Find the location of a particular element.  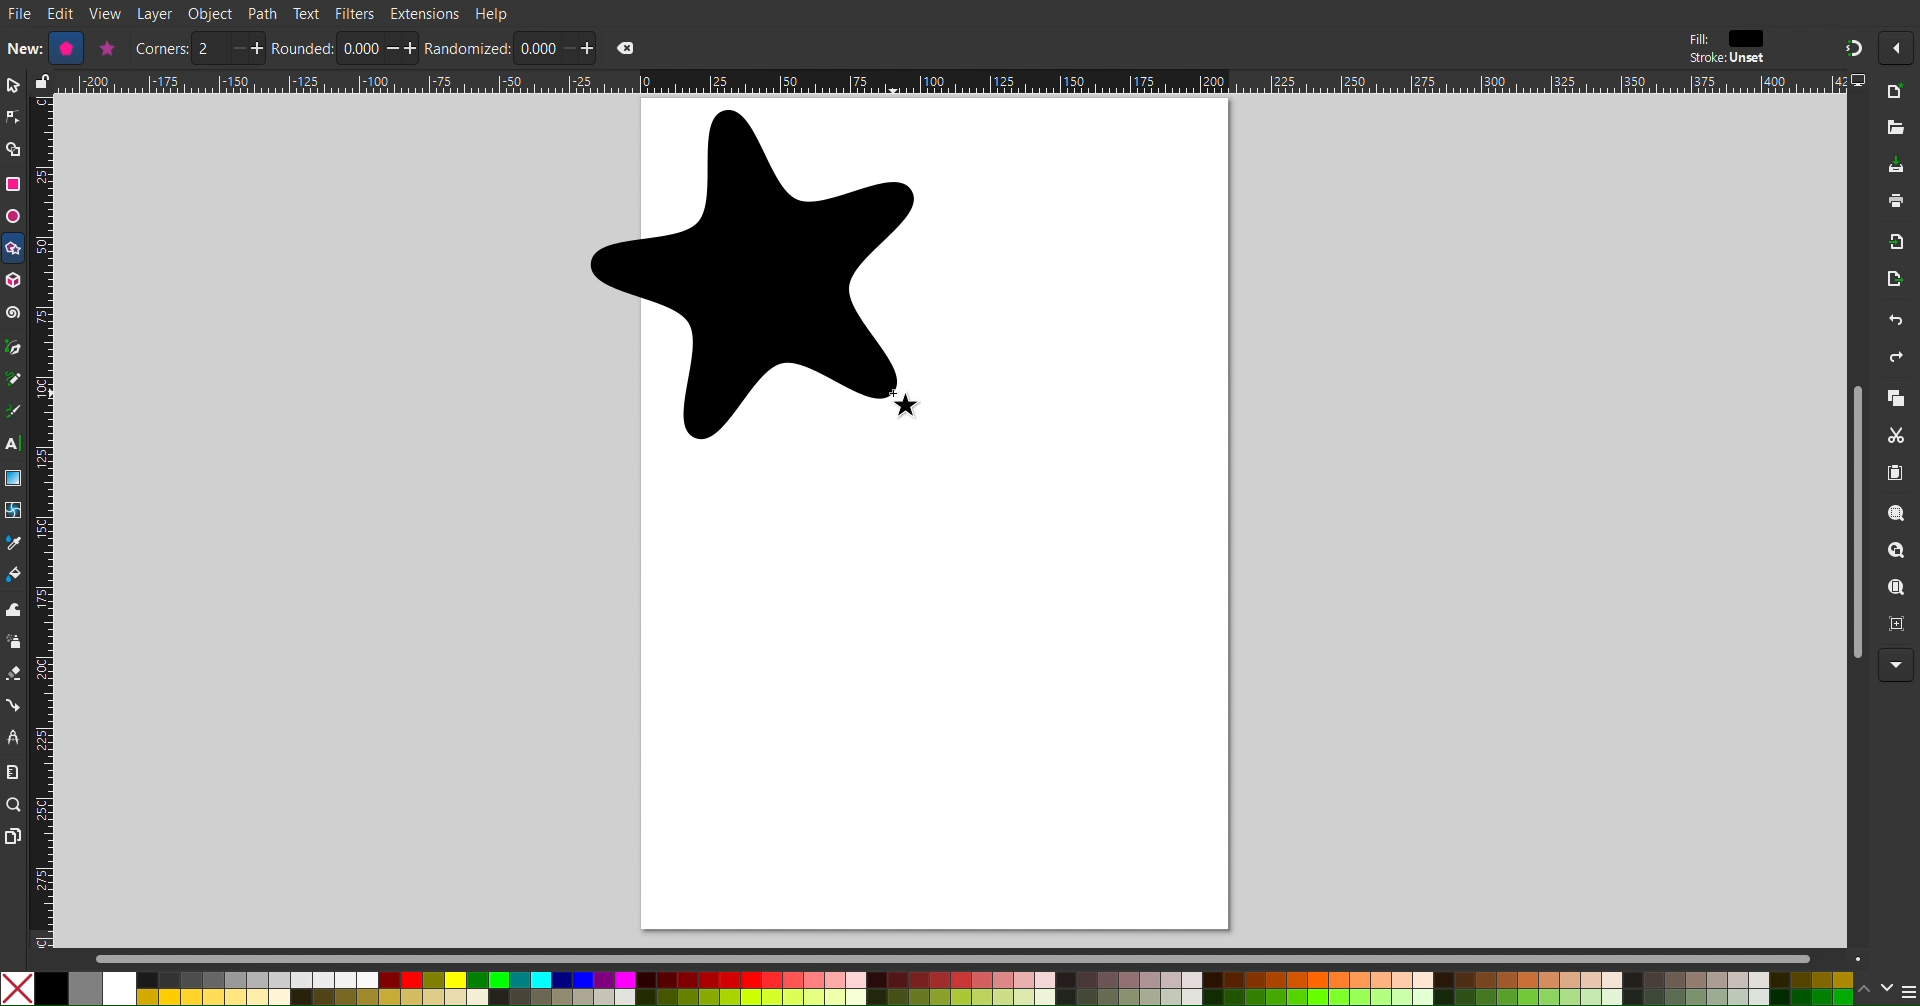

Redo is located at coordinates (1893, 360).